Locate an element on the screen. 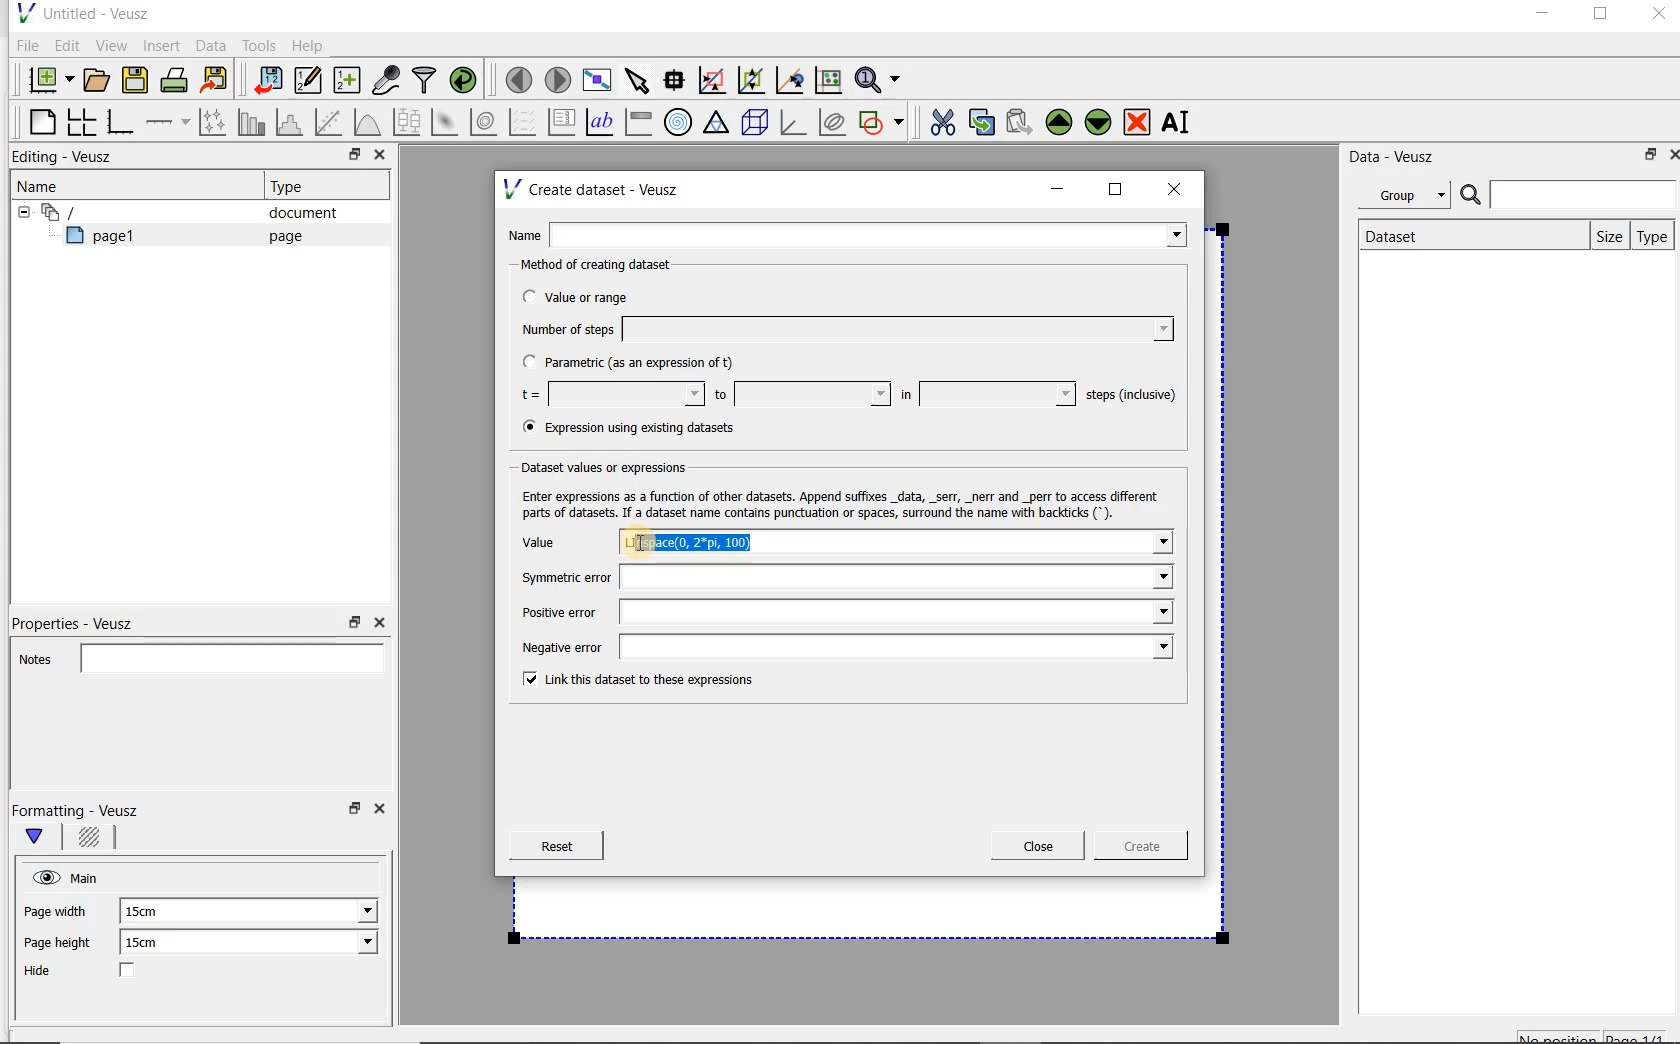 This screenshot has height=1044, width=1680. Editing - Veusz is located at coordinates (67, 158).